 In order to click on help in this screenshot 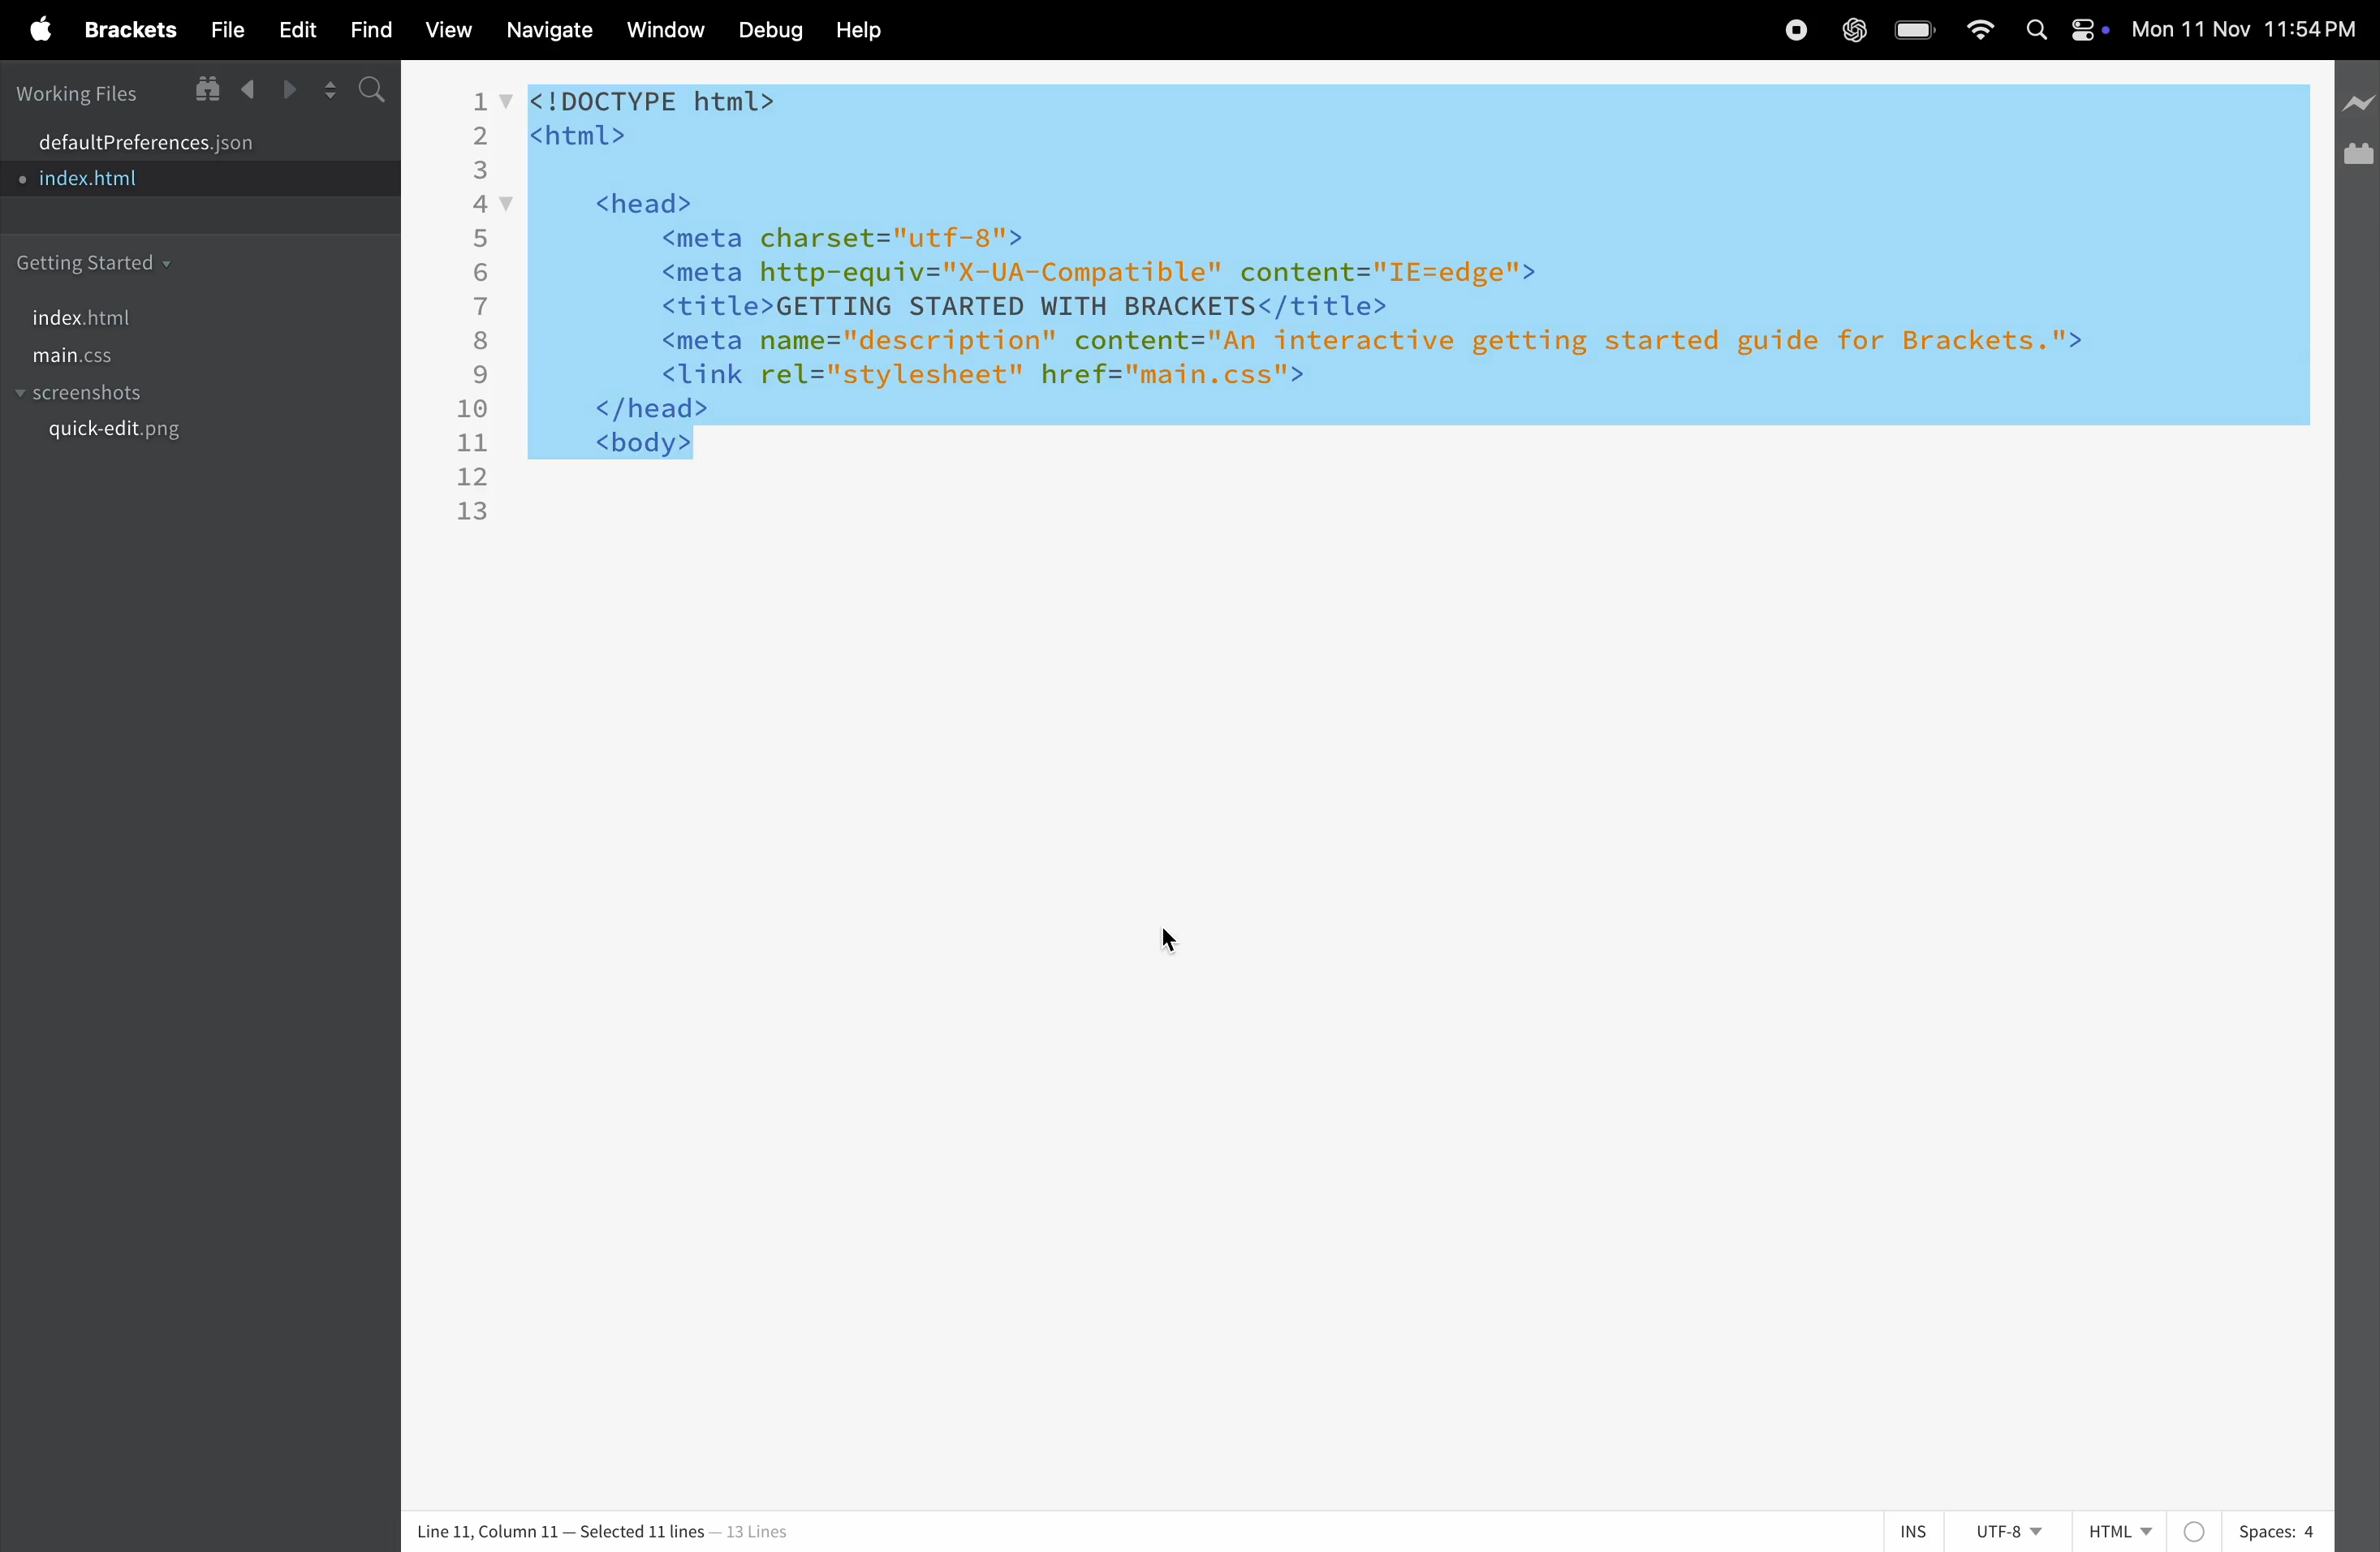, I will do `click(860, 31)`.